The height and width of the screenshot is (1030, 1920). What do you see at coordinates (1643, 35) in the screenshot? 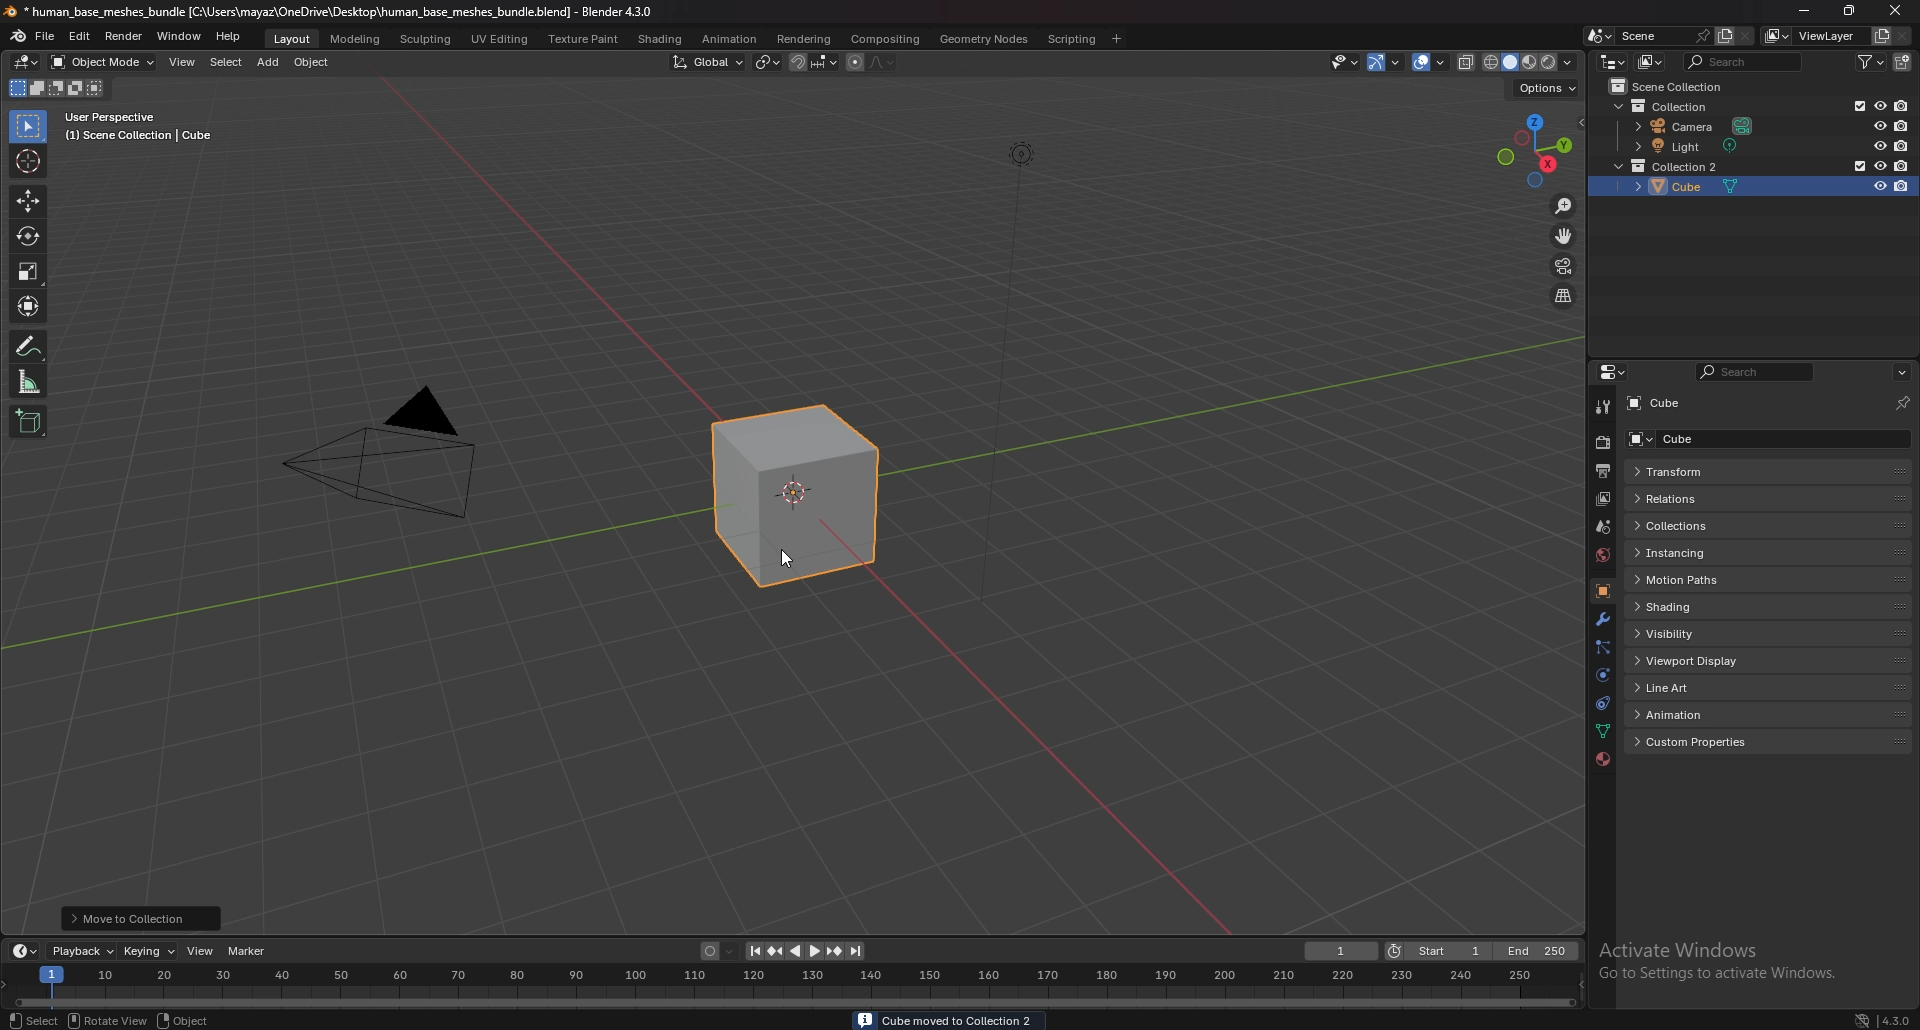
I see `scene` at bounding box center [1643, 35].